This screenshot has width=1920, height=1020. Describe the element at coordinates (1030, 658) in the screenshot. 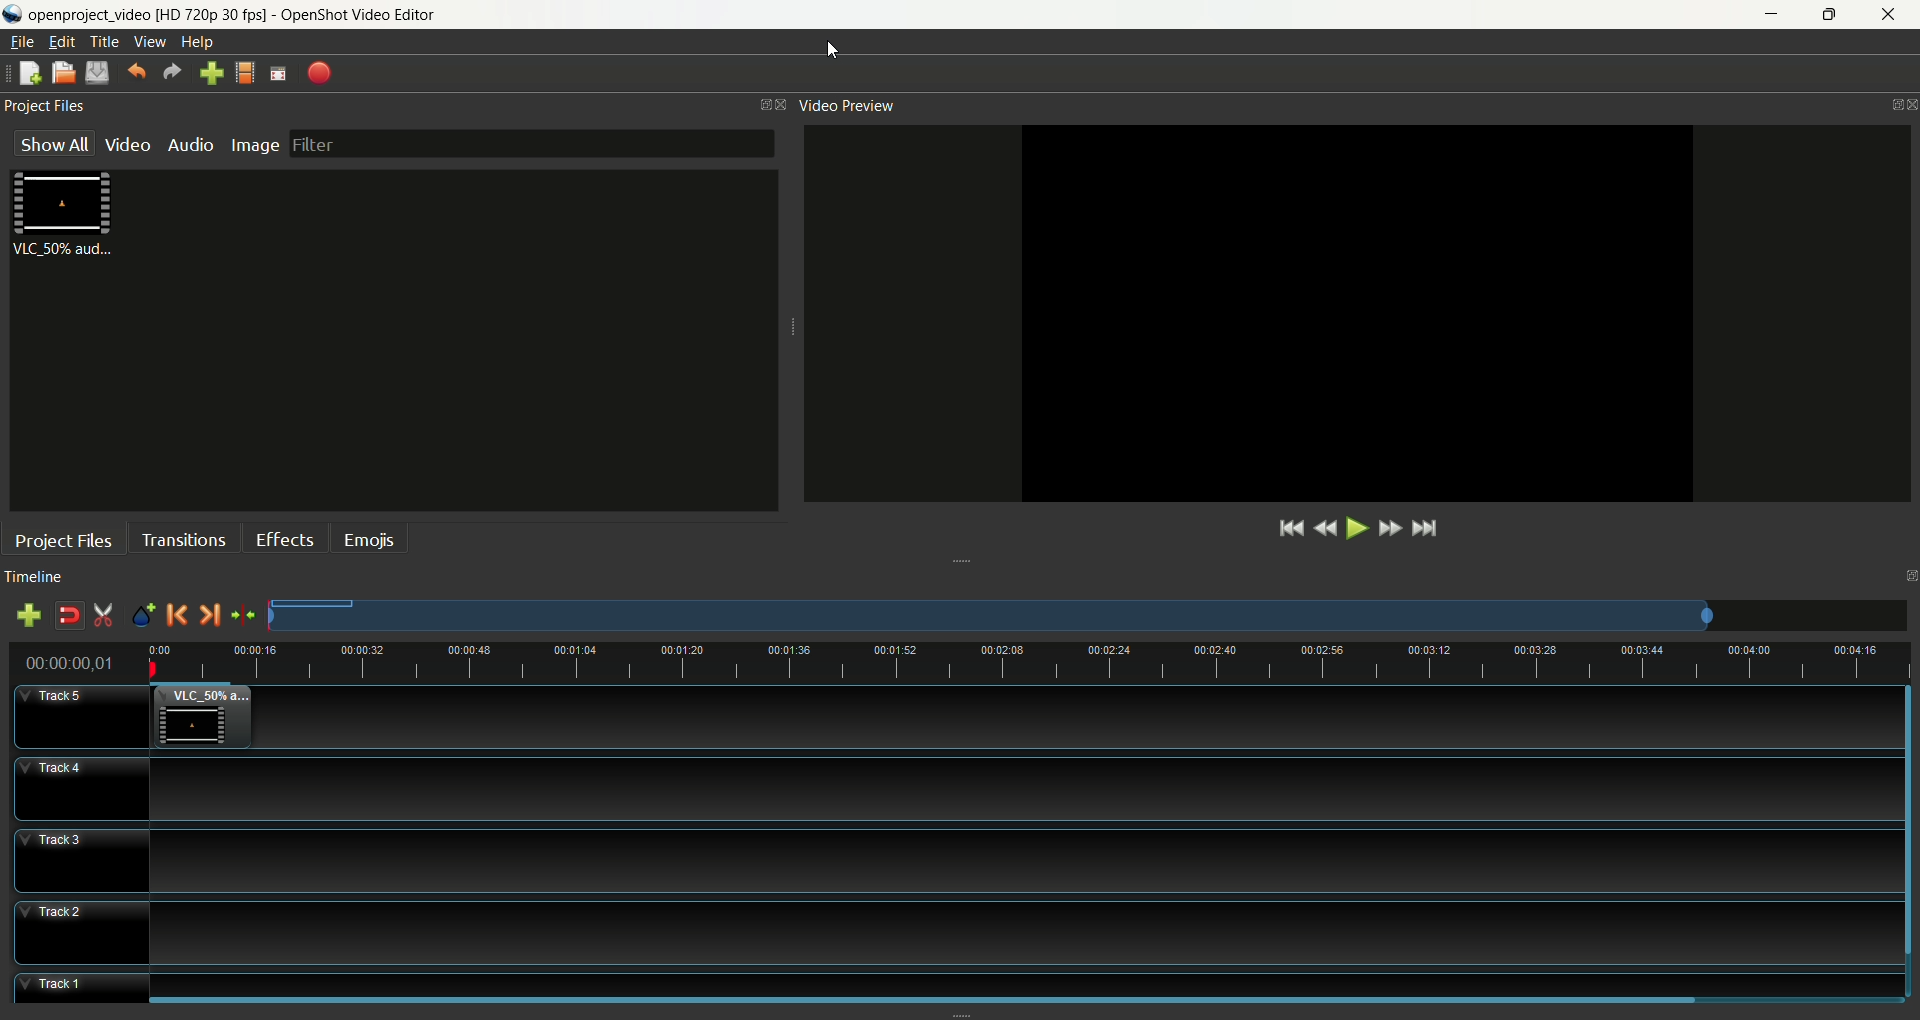

I see `timeline` at that location.